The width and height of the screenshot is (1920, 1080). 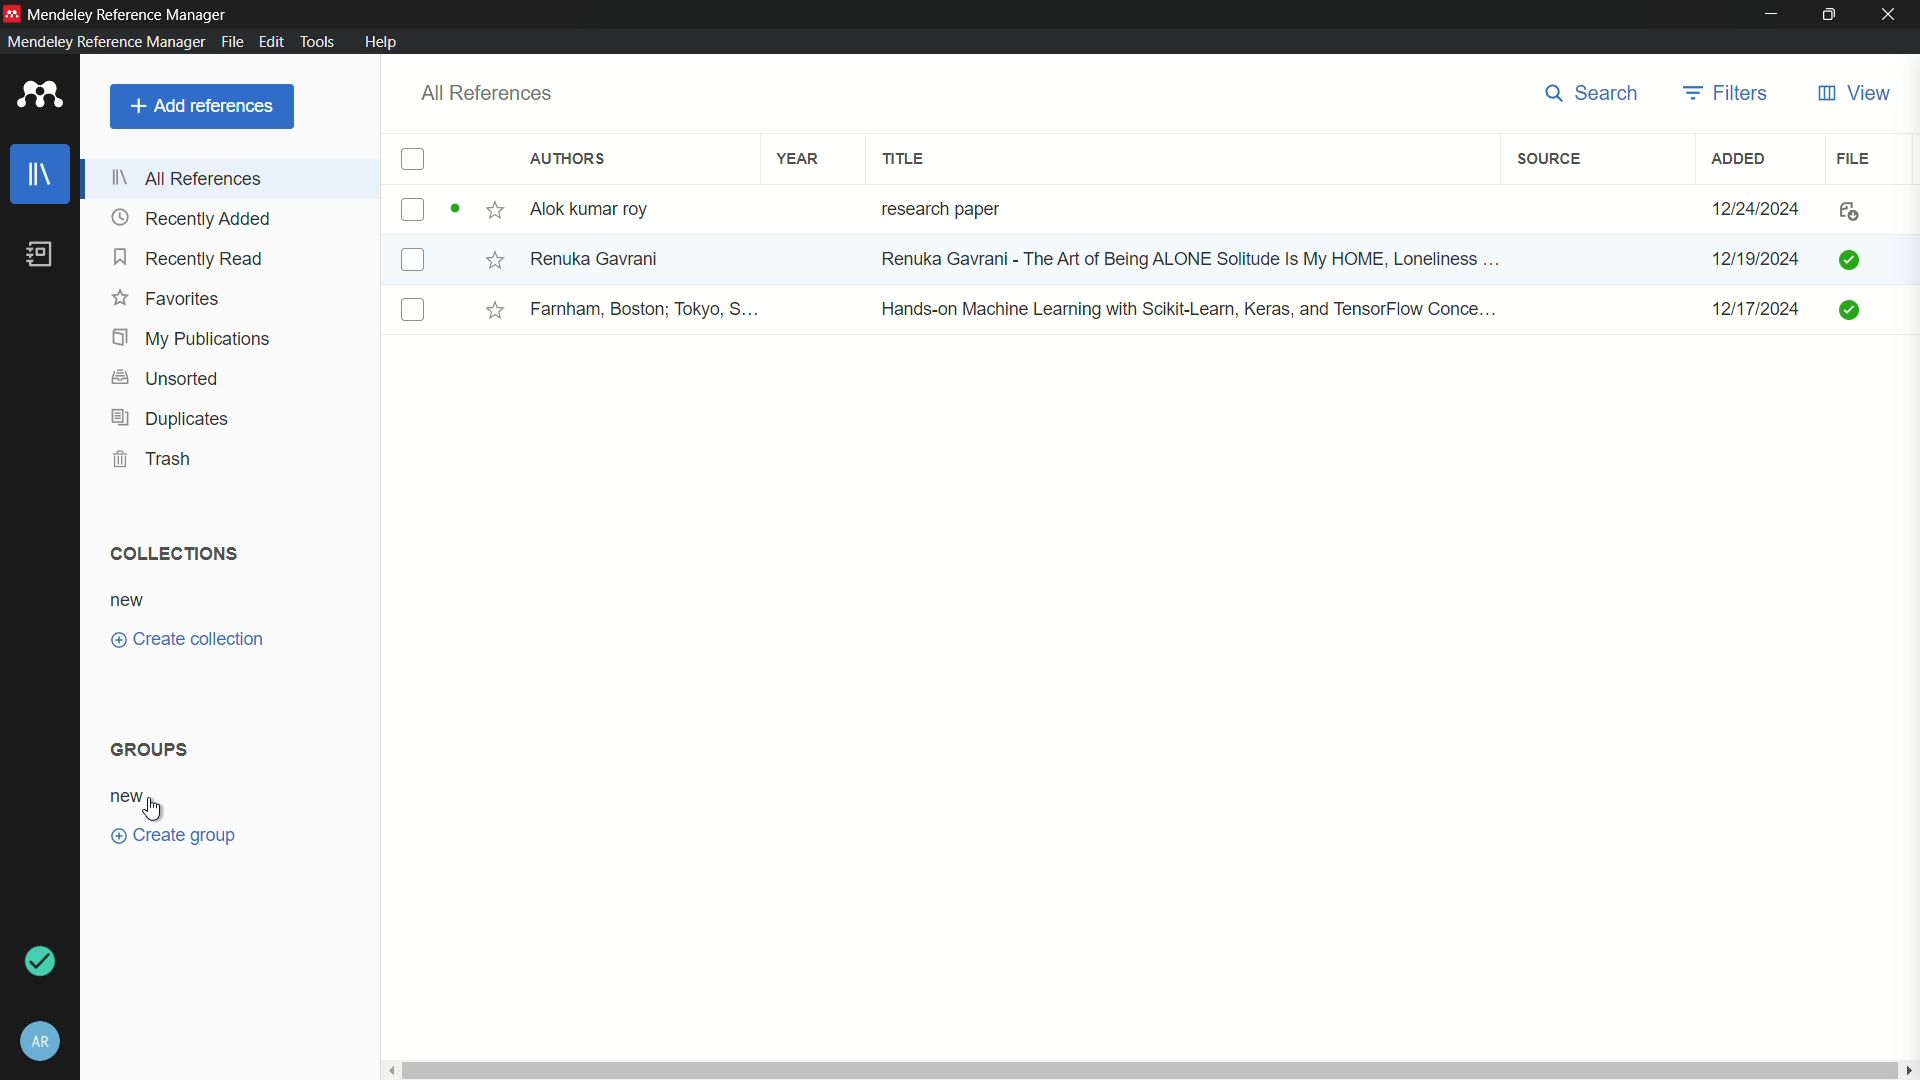 I want to click on my publications, so click(x=193, y=338).